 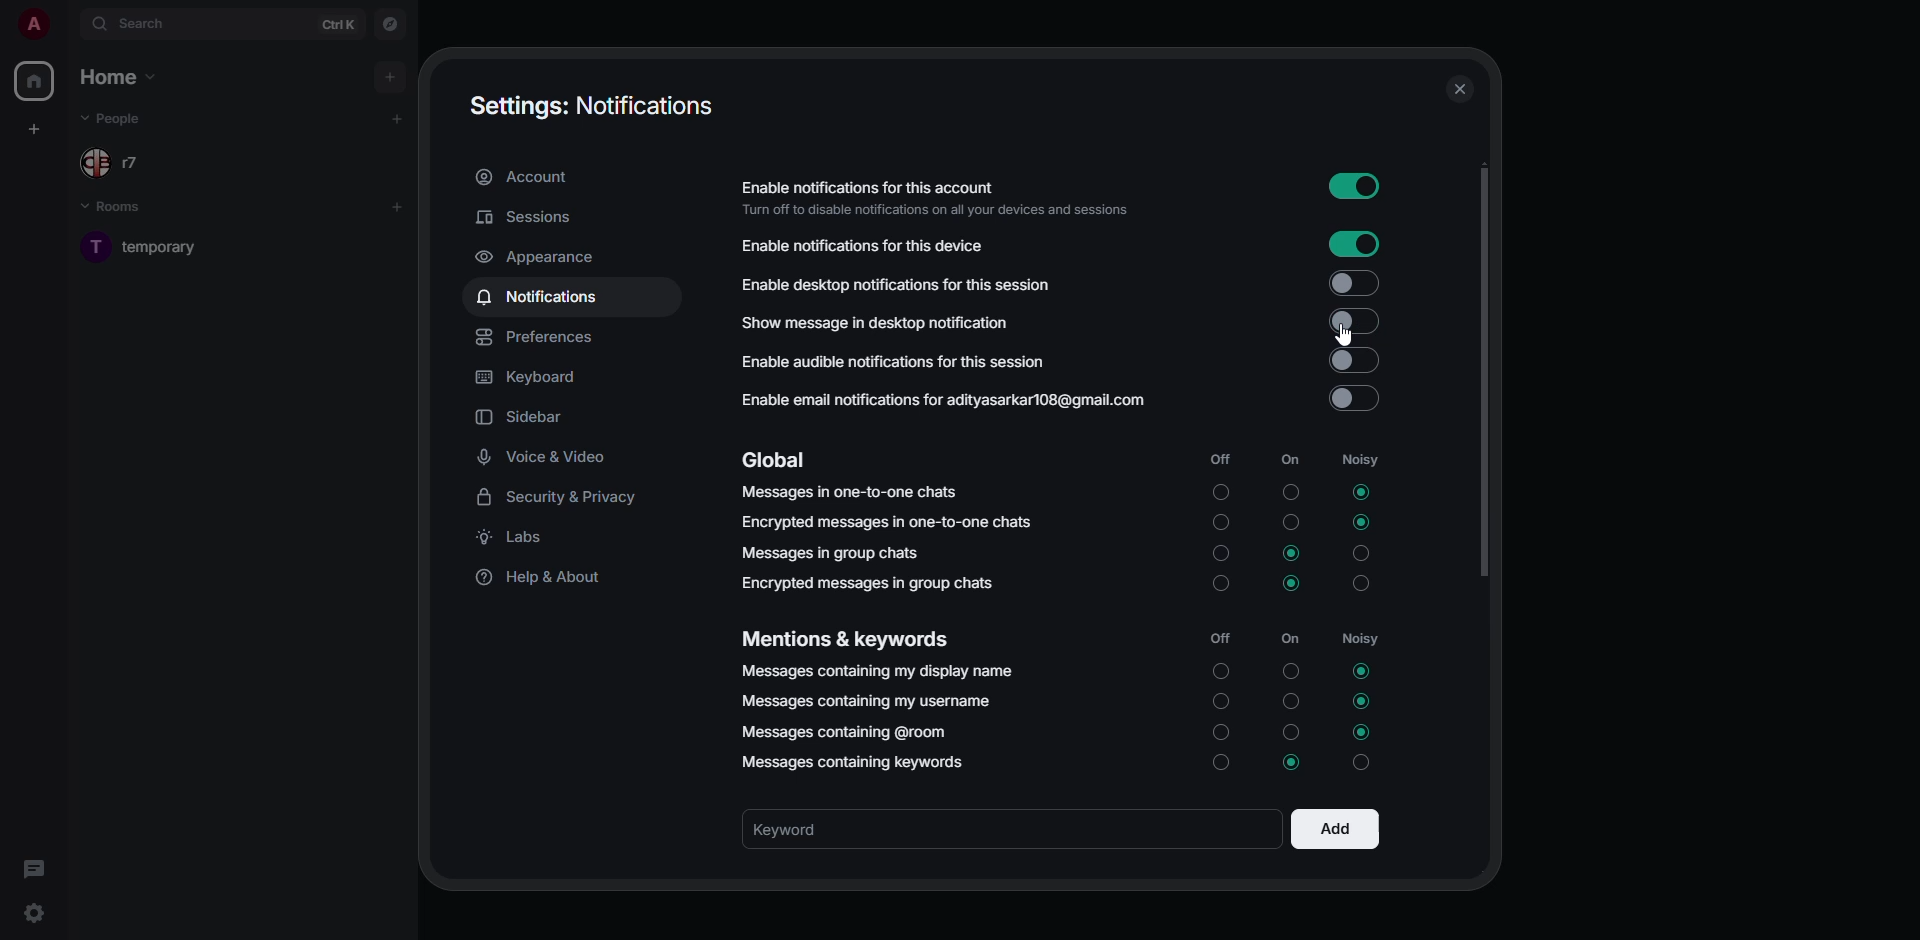 I want to click on scroll bar, so click(x=1480, y=375).